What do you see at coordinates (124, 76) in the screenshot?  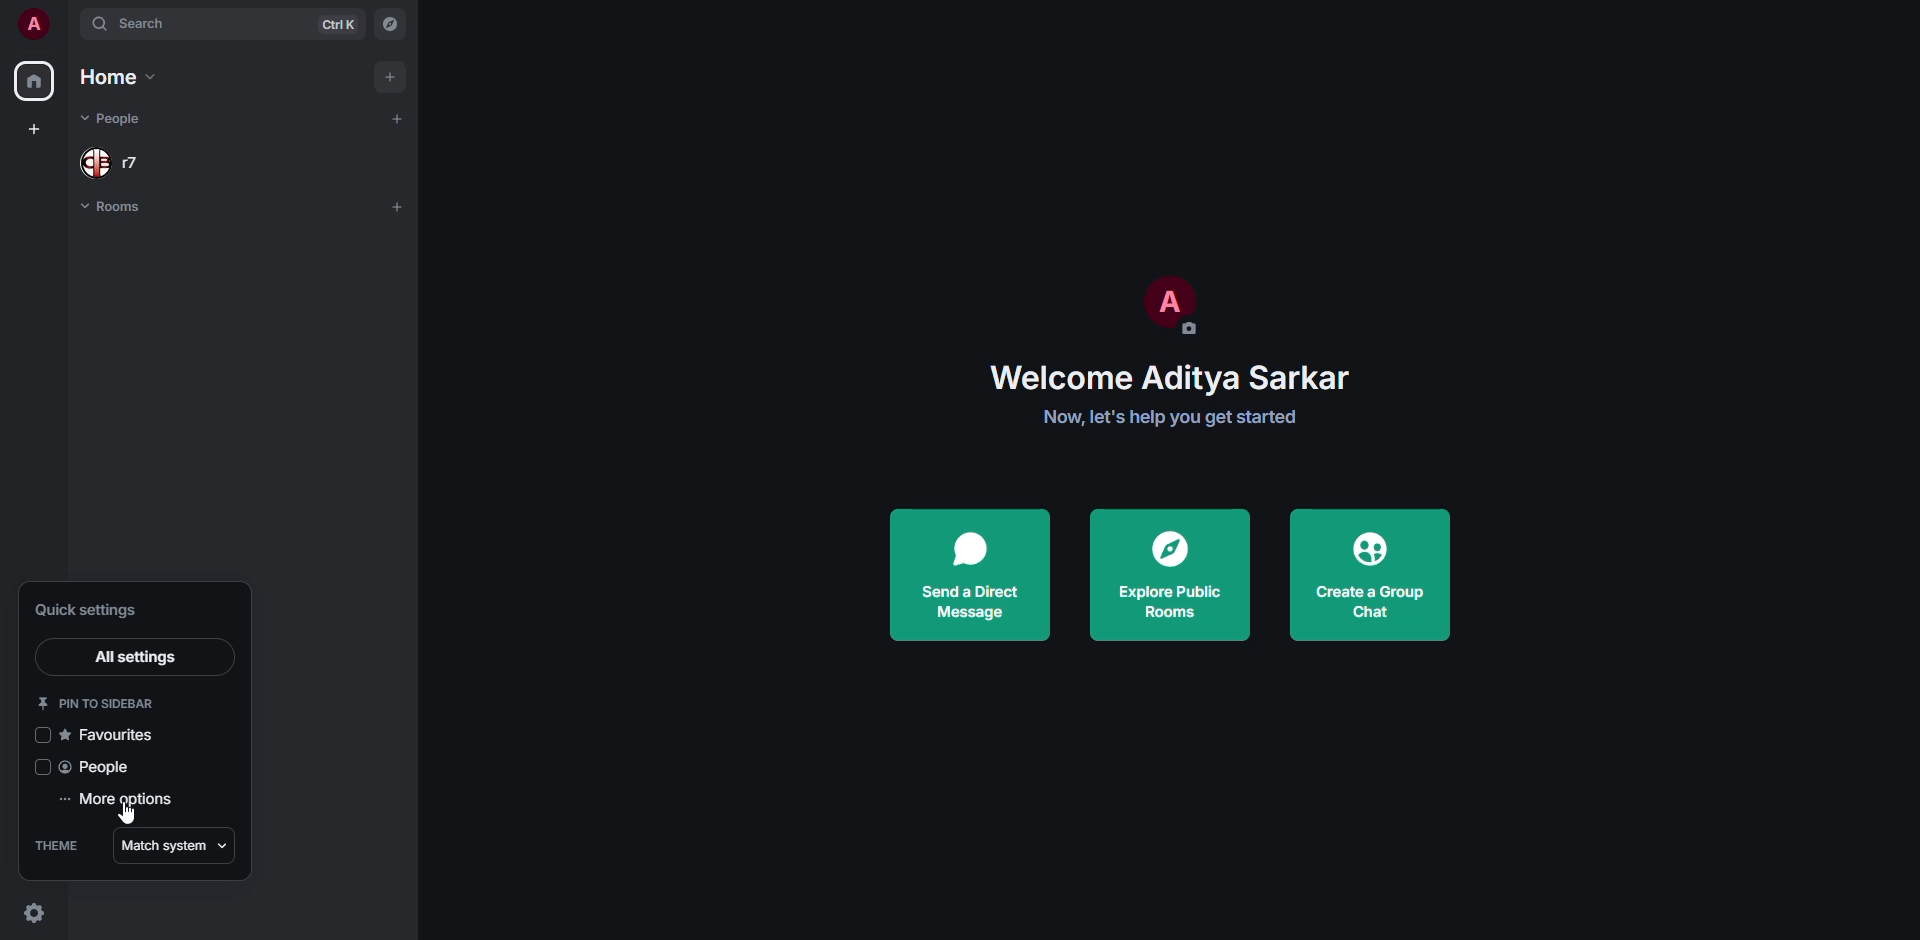 I see `home` at bounding box center [124, 76].